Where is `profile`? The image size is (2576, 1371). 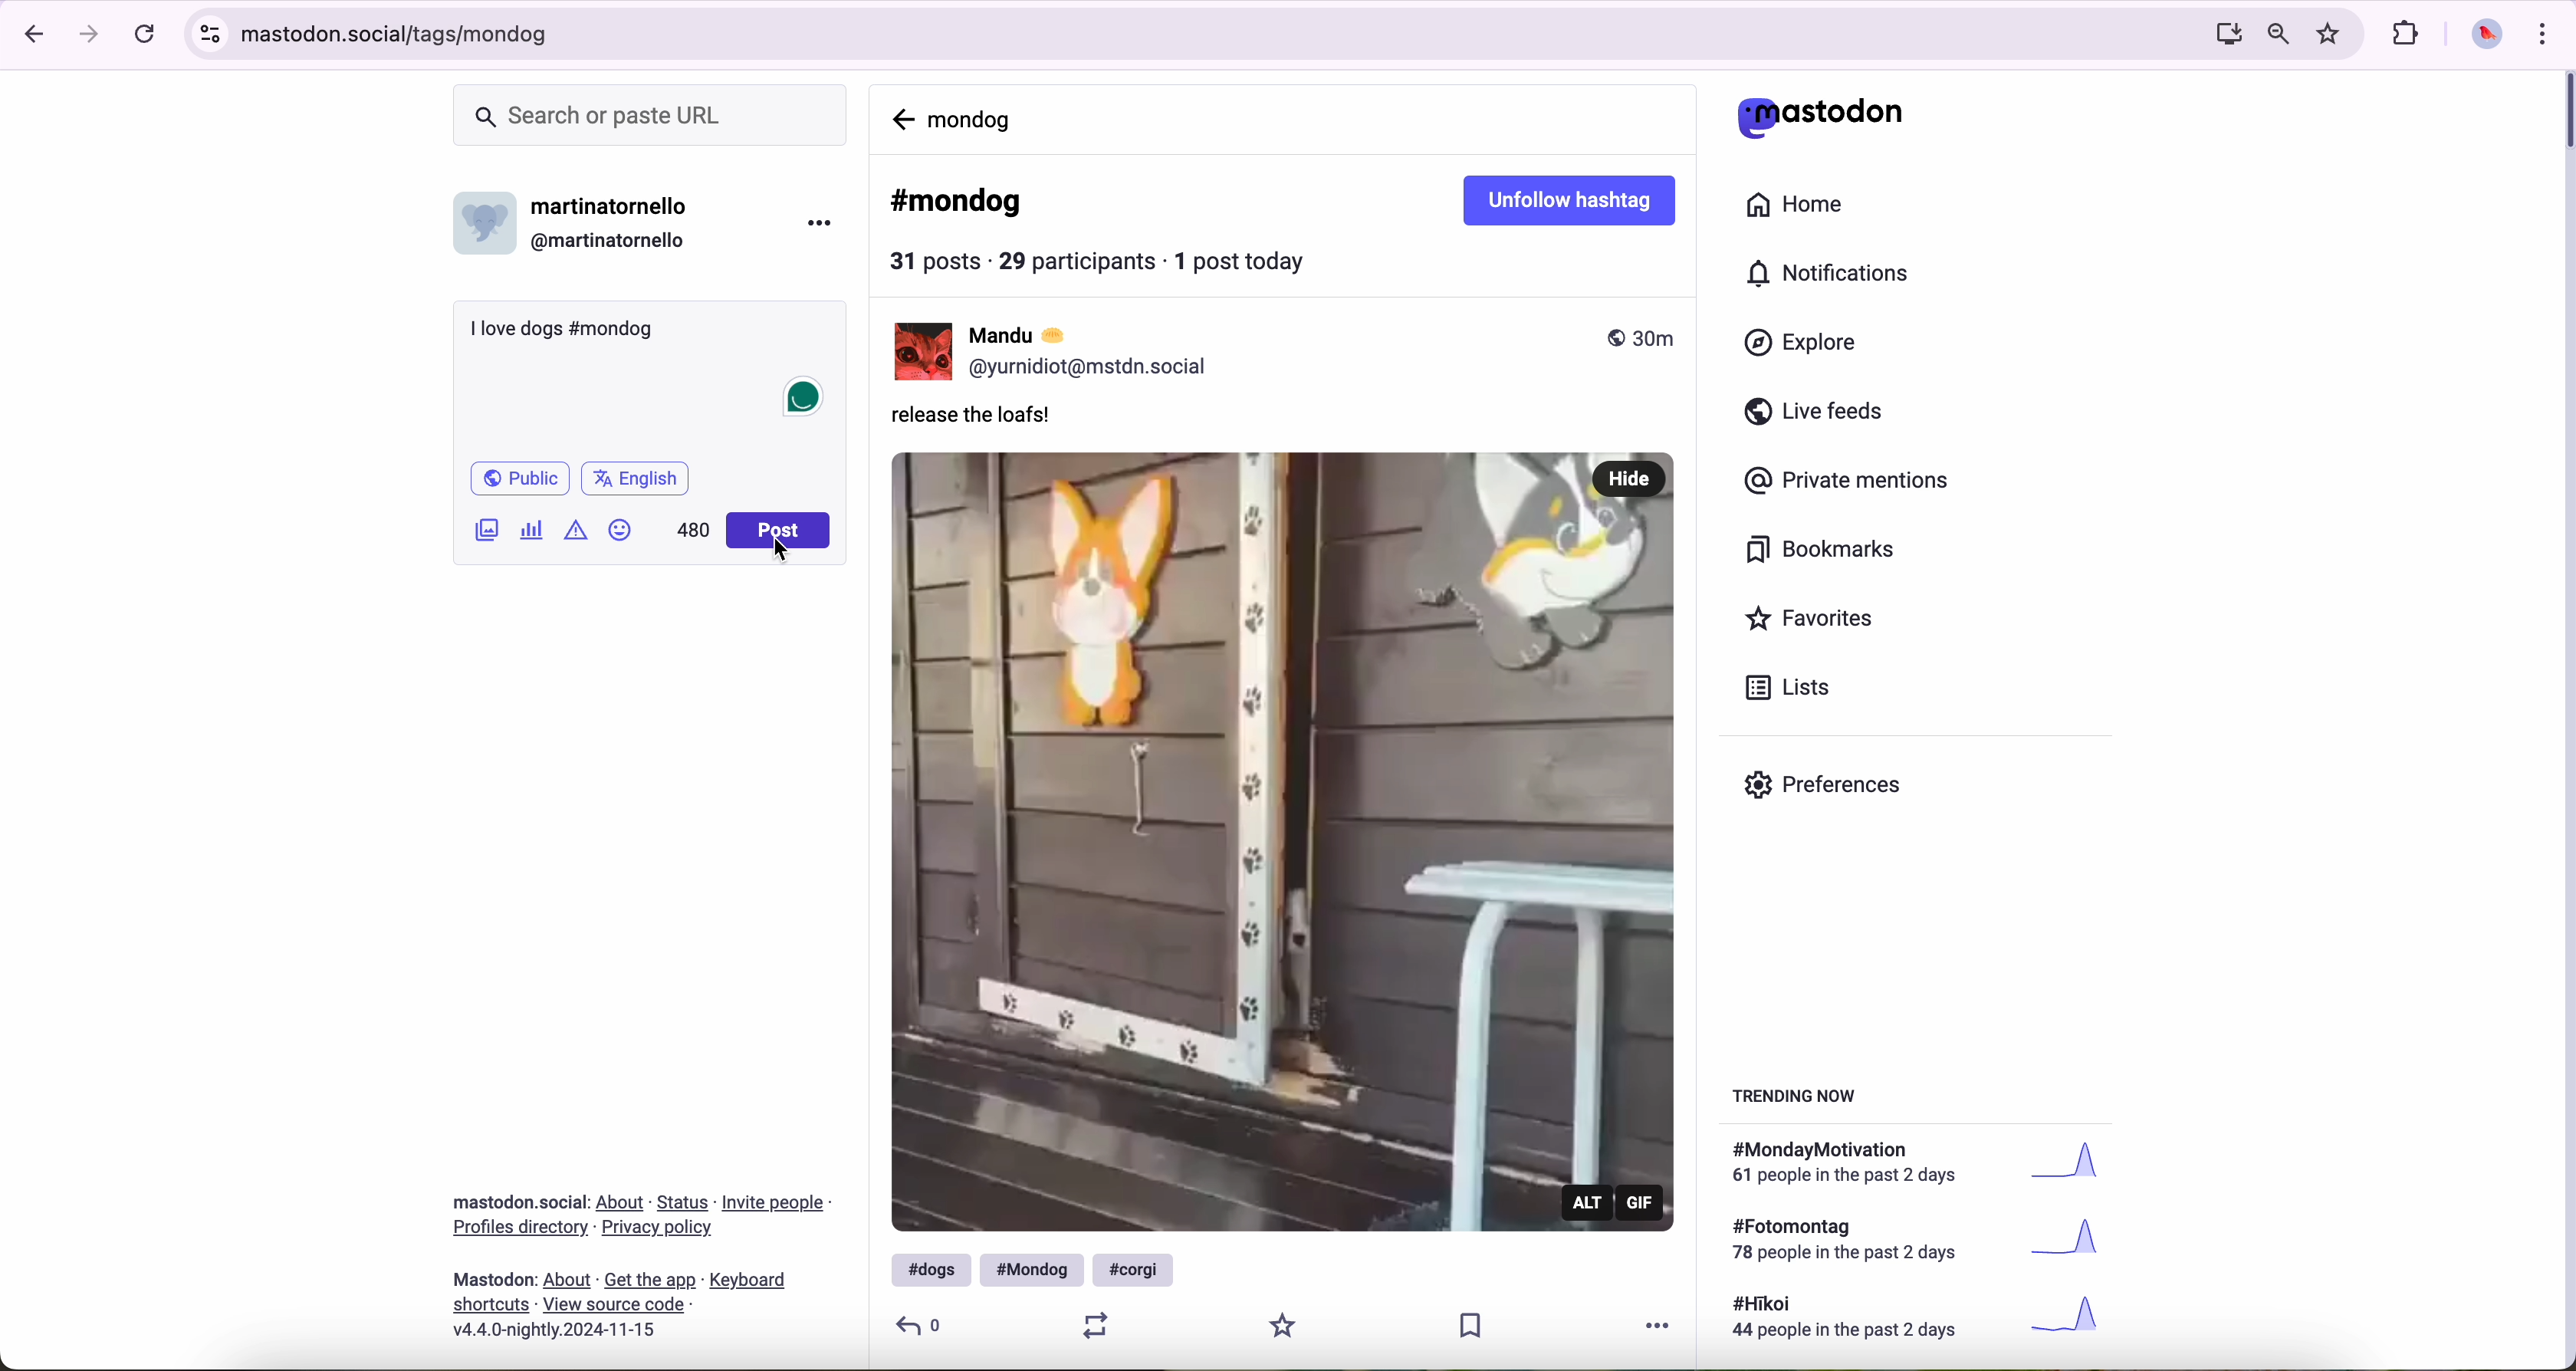 profile is located at coordinates (486, 230).